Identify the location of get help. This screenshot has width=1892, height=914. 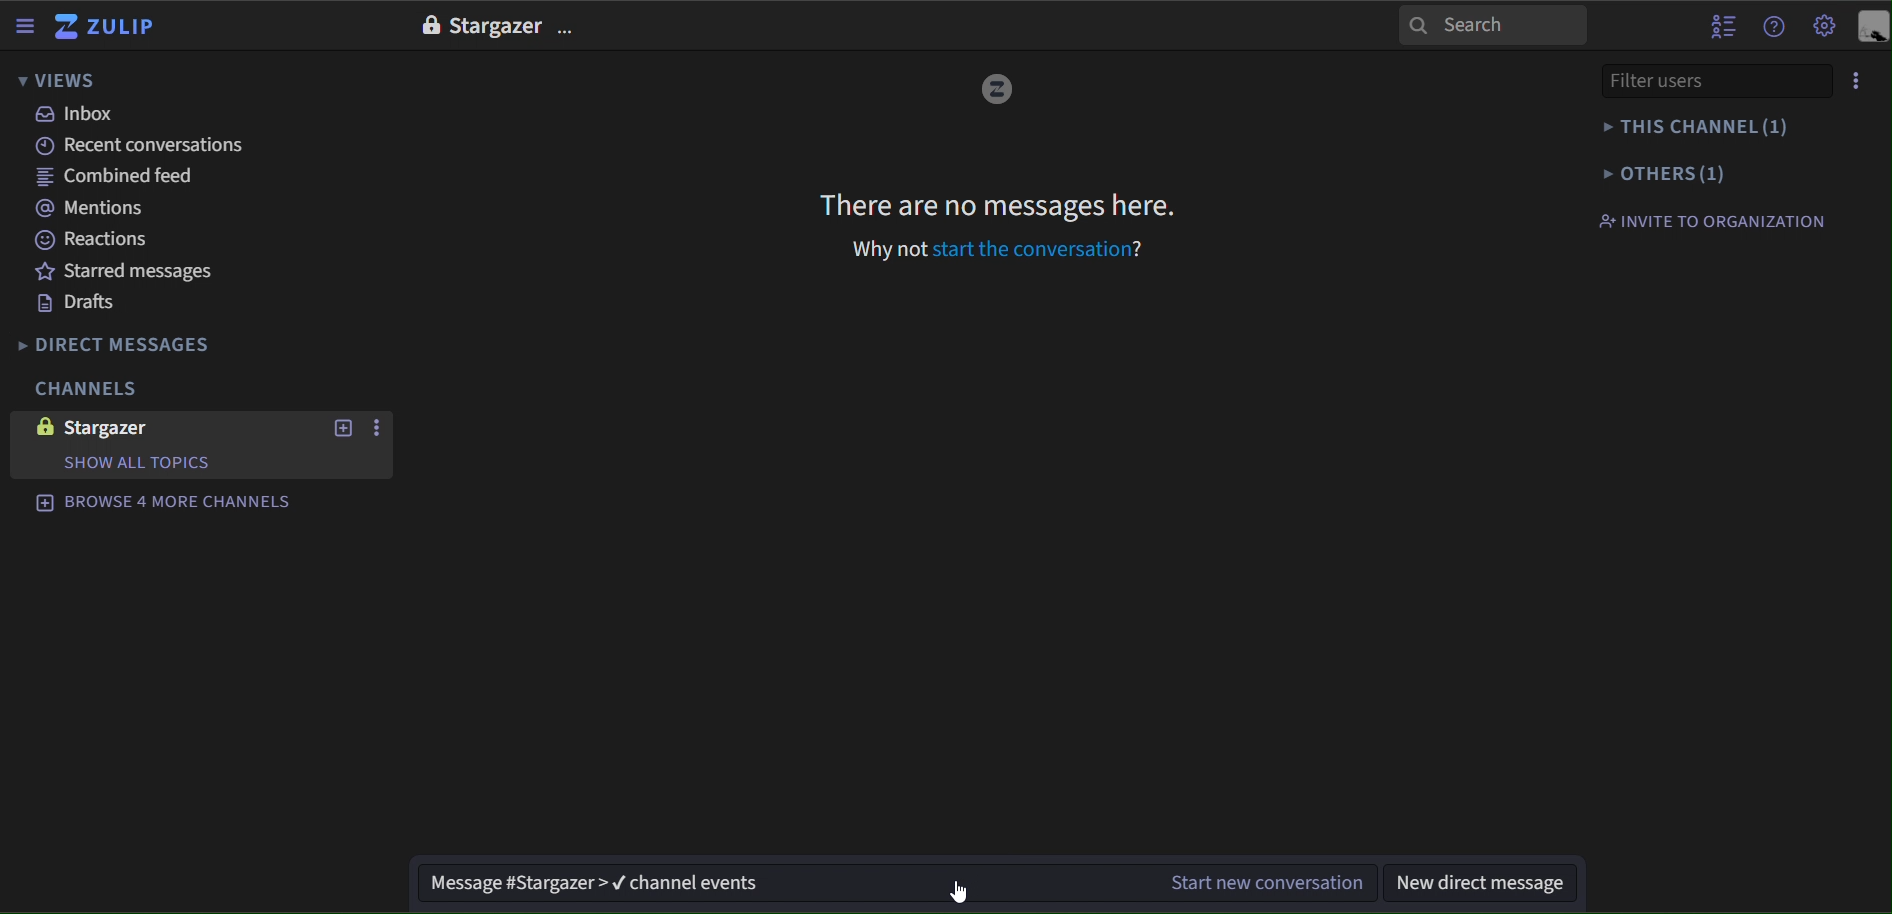
(1775, 27).